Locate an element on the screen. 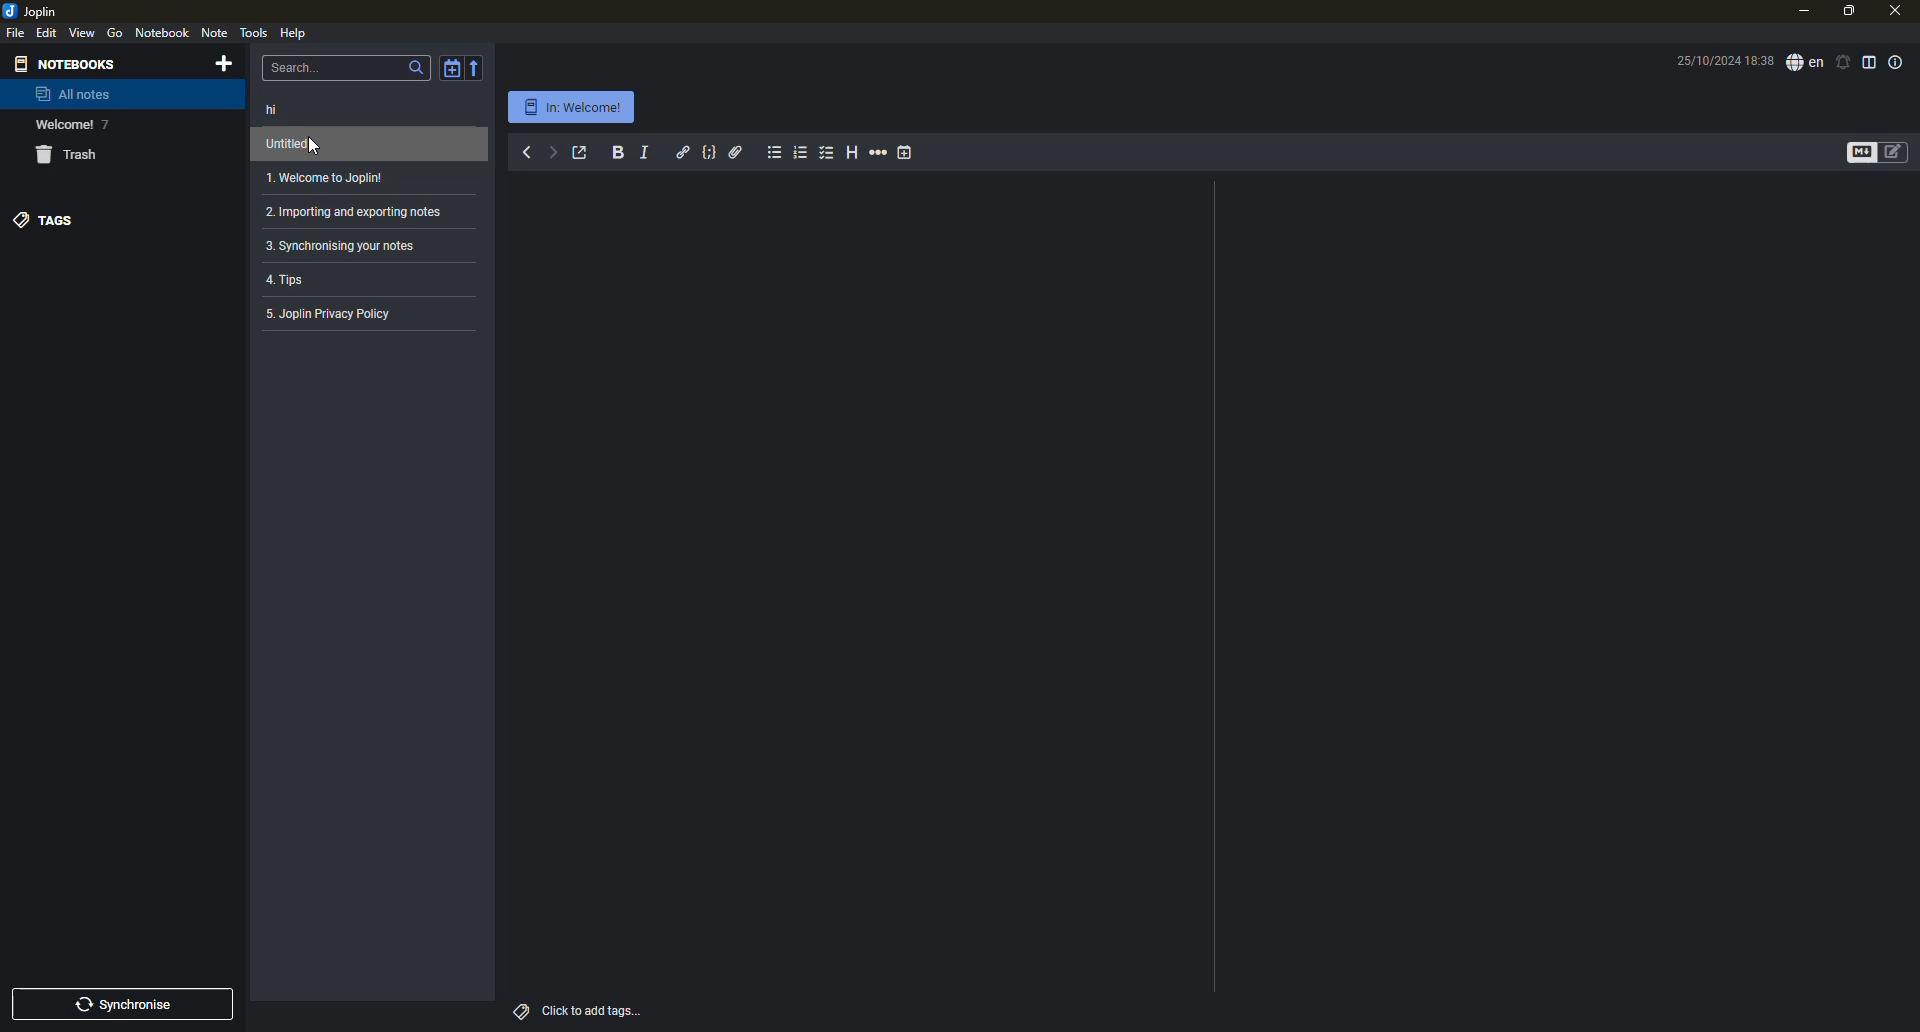 The height and width of the screenshot is (1032, 1920). all notes is located at coordinates (73, 94).